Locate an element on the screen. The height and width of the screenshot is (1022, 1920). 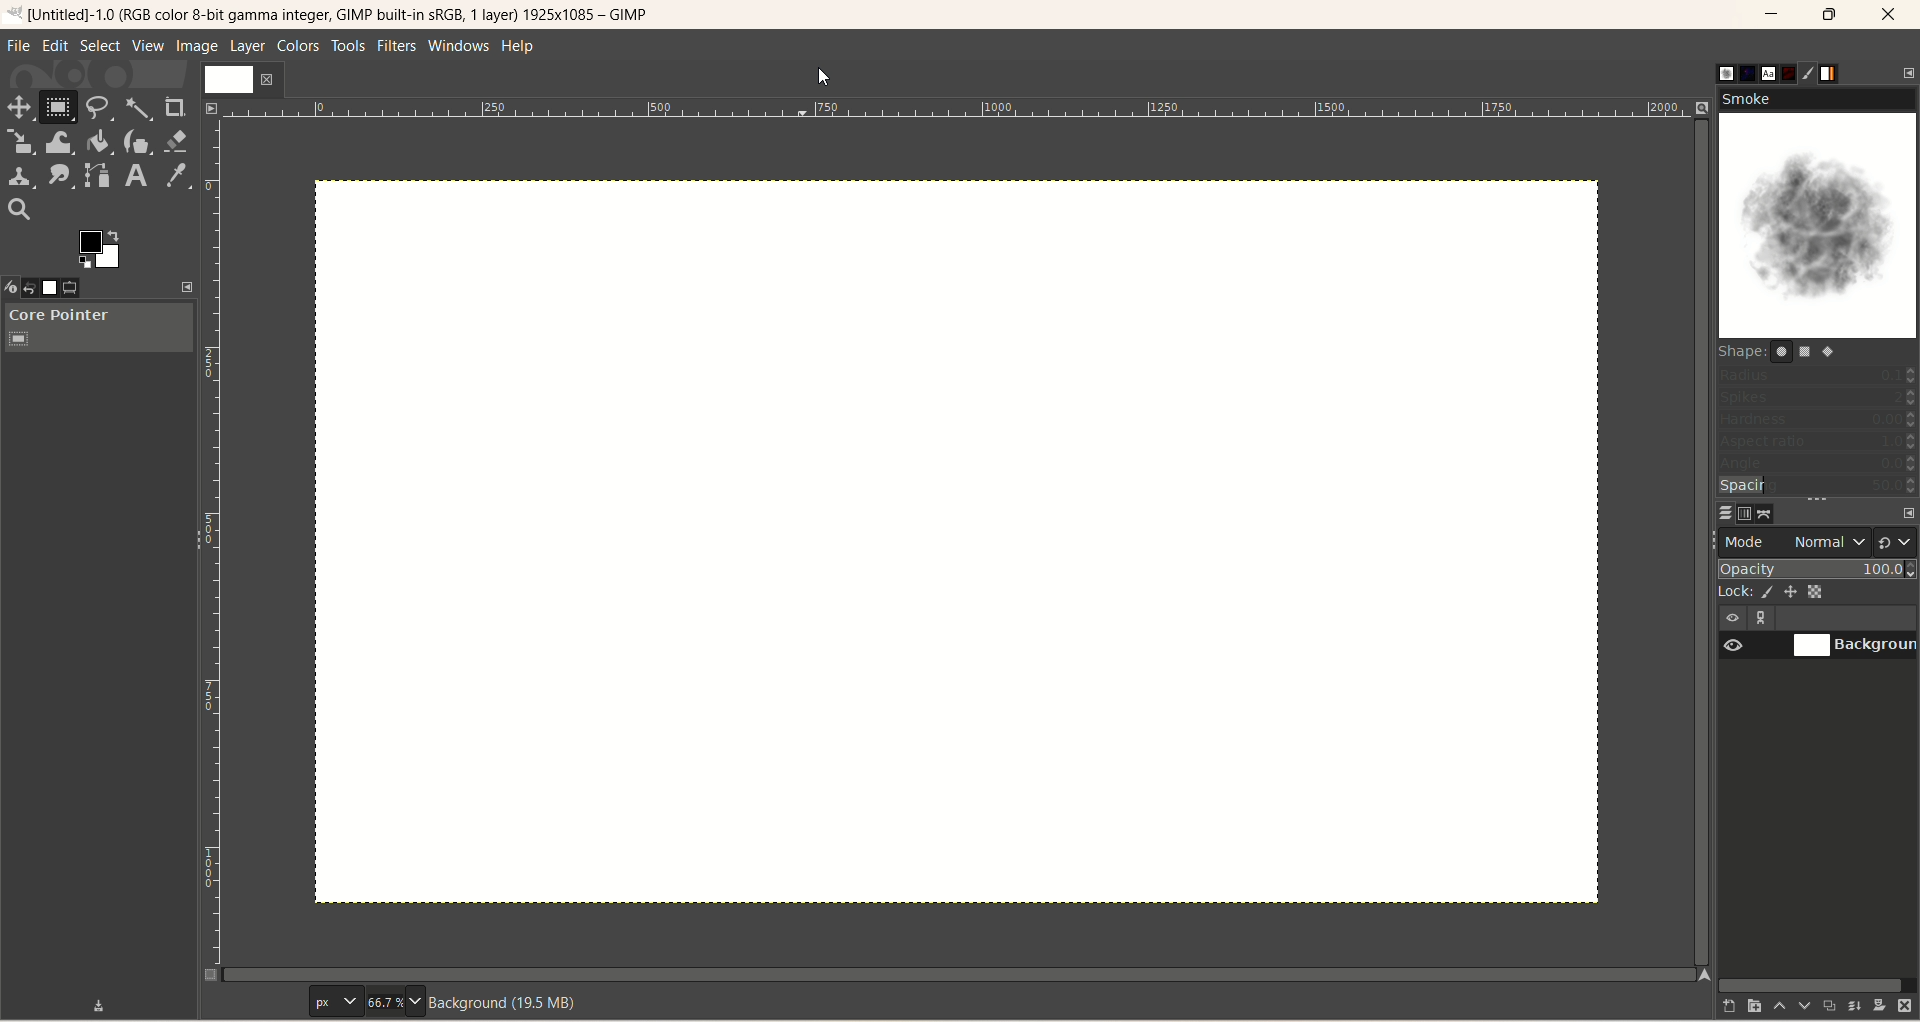
create a new layer with last used values is located at coordinates (1713, 1005).